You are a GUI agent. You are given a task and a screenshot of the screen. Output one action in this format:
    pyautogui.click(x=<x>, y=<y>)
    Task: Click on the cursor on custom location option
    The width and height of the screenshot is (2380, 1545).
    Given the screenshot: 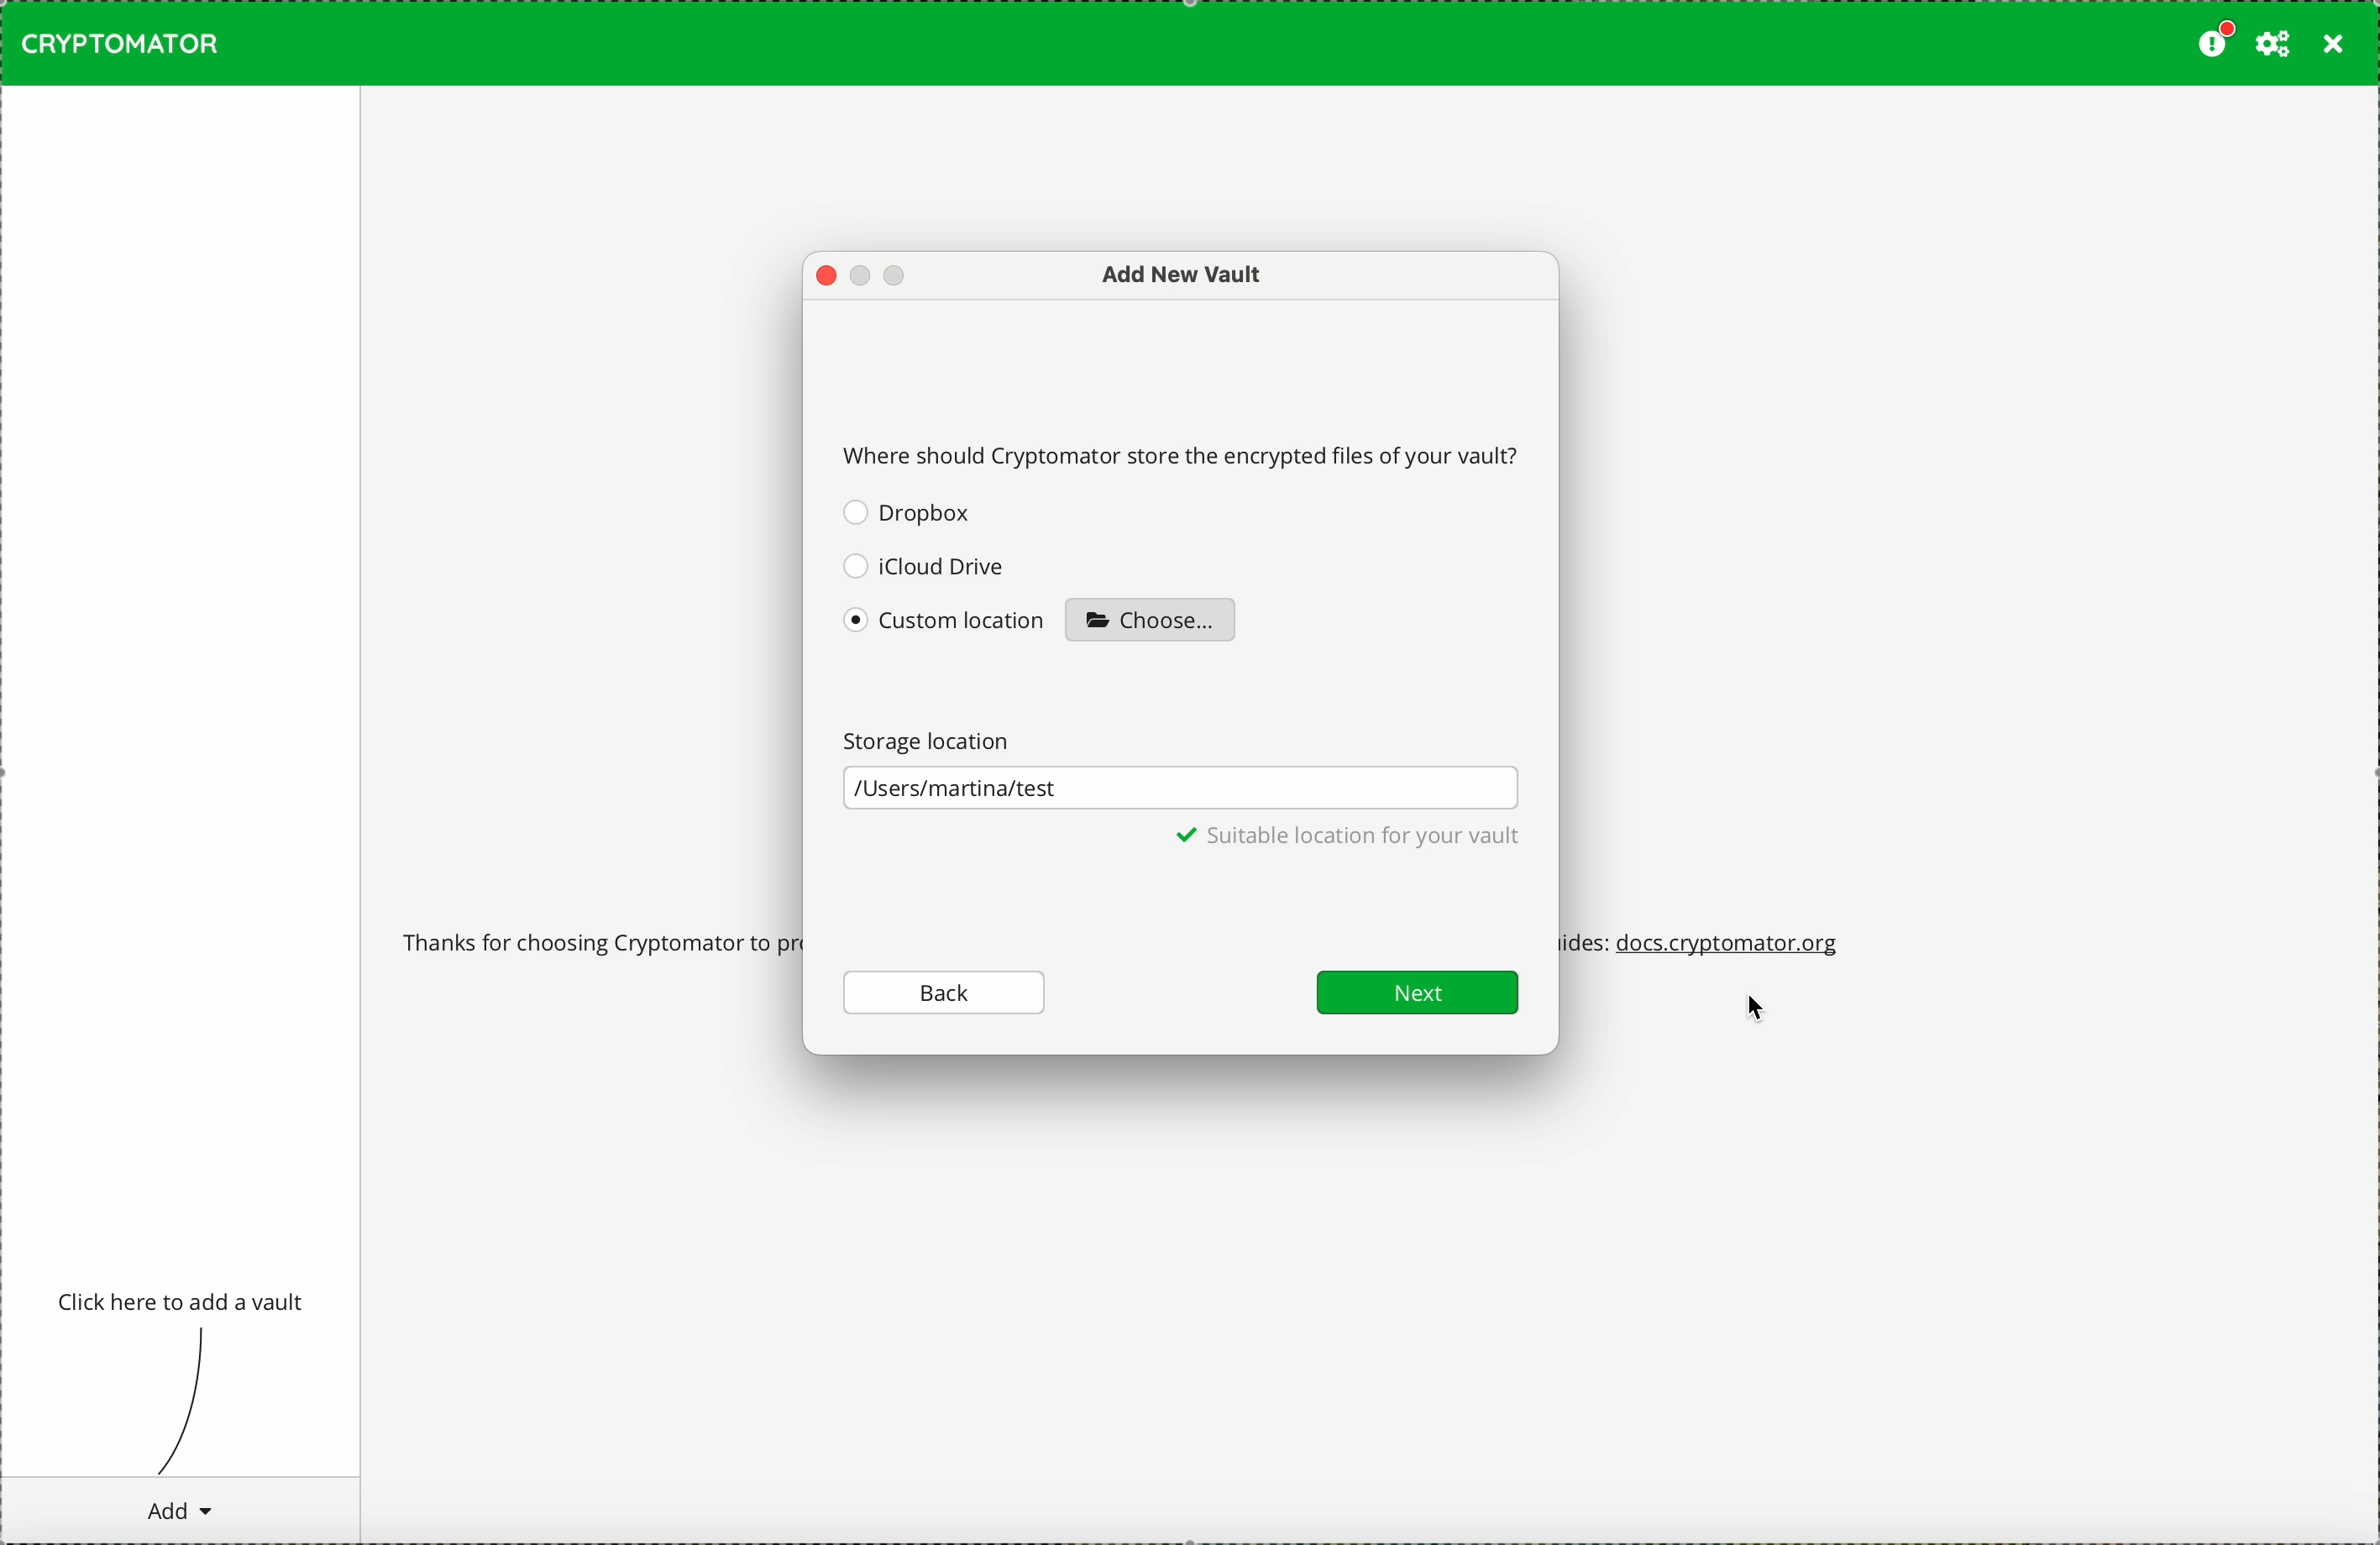 What is the action you would take?
    pyautogui.click(x=947, y=627)
    